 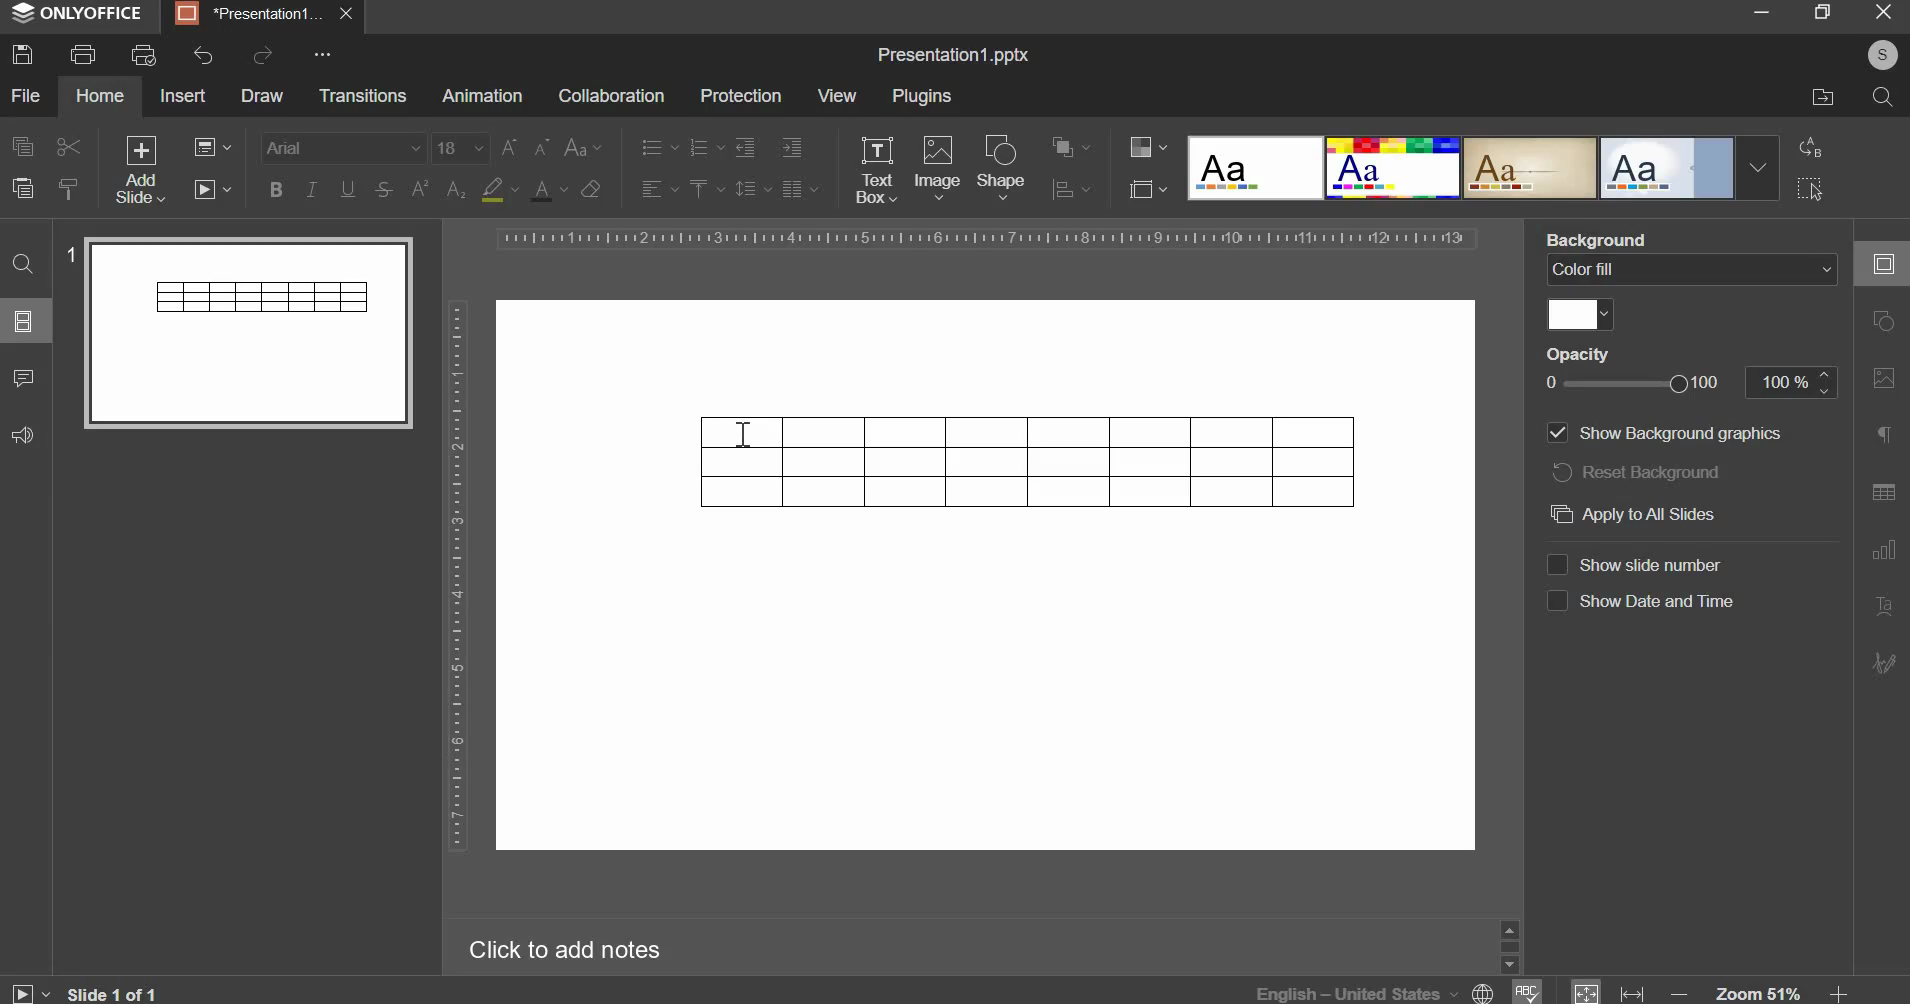 I want to click on change layout, so click(x=211, y=147).